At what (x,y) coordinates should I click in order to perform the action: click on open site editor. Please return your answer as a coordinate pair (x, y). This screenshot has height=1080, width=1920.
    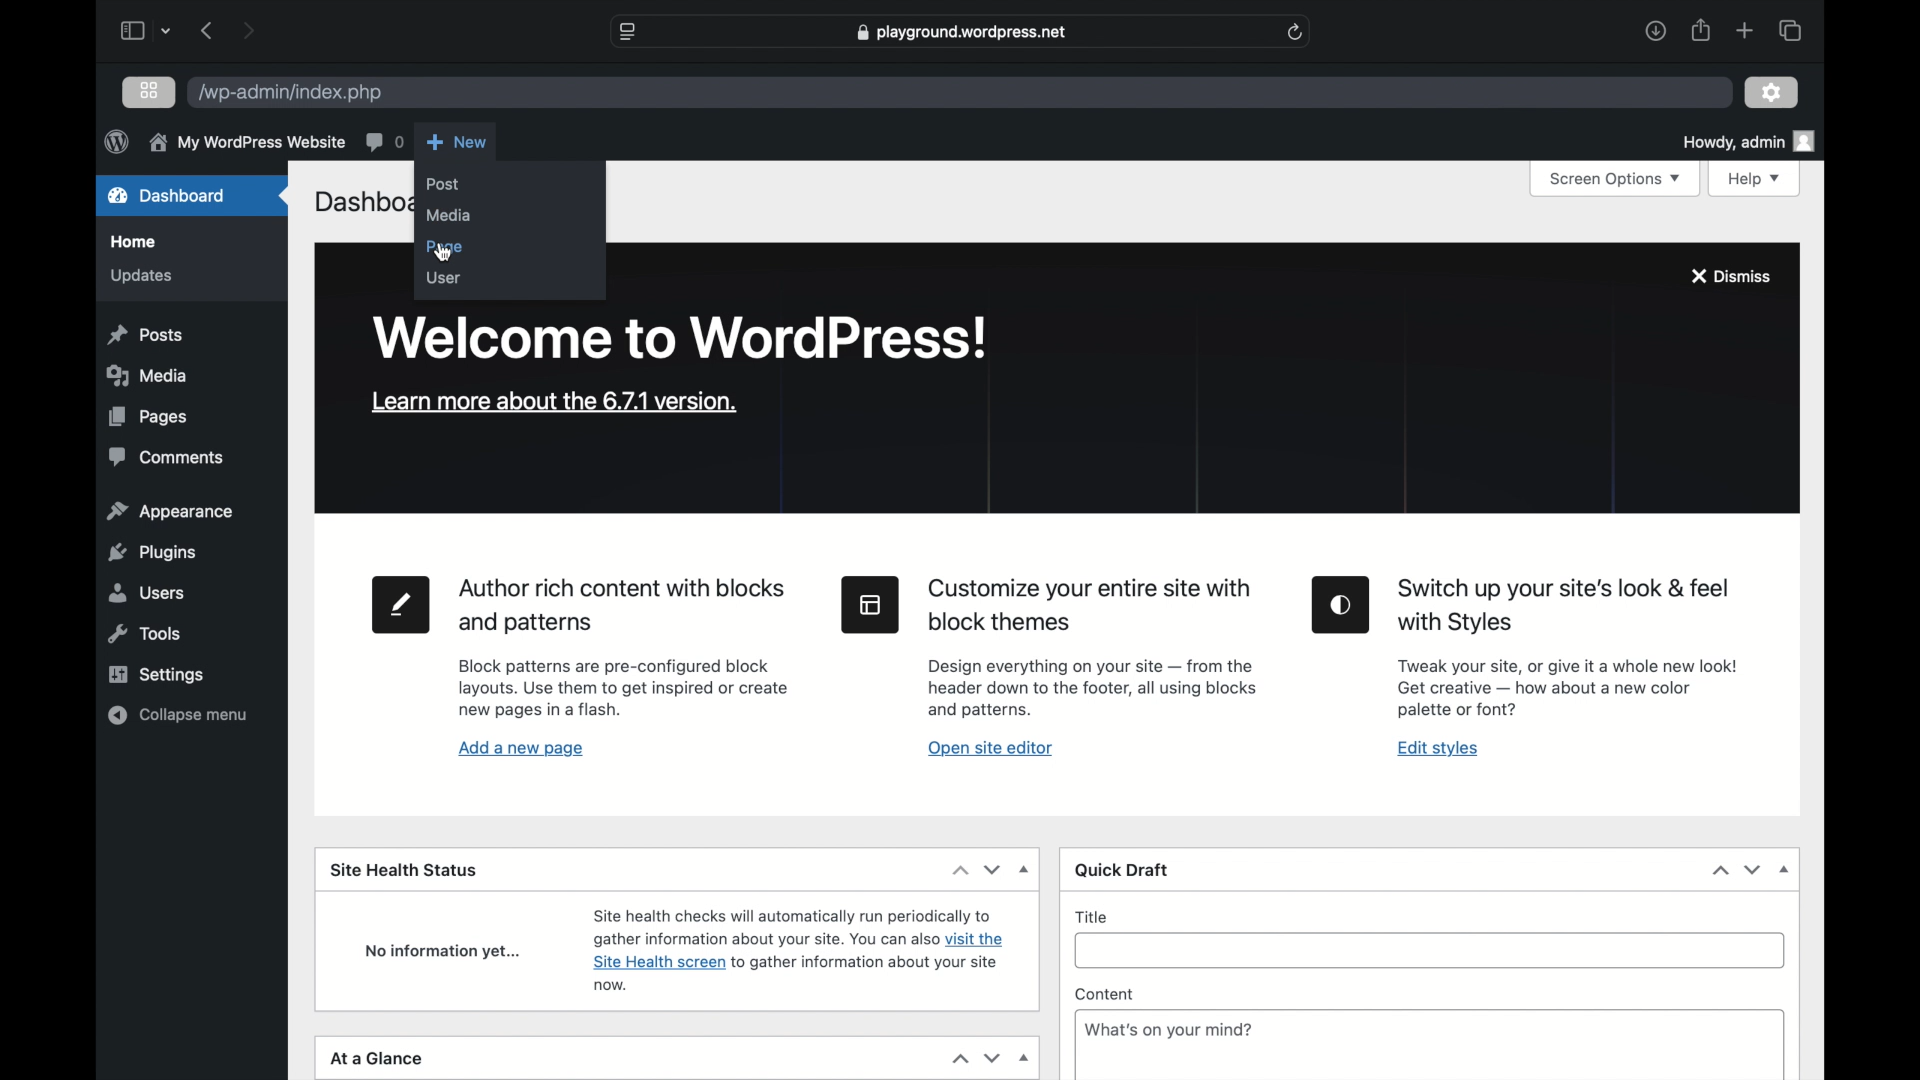
    Looking at the image, I should click on (991, 749).